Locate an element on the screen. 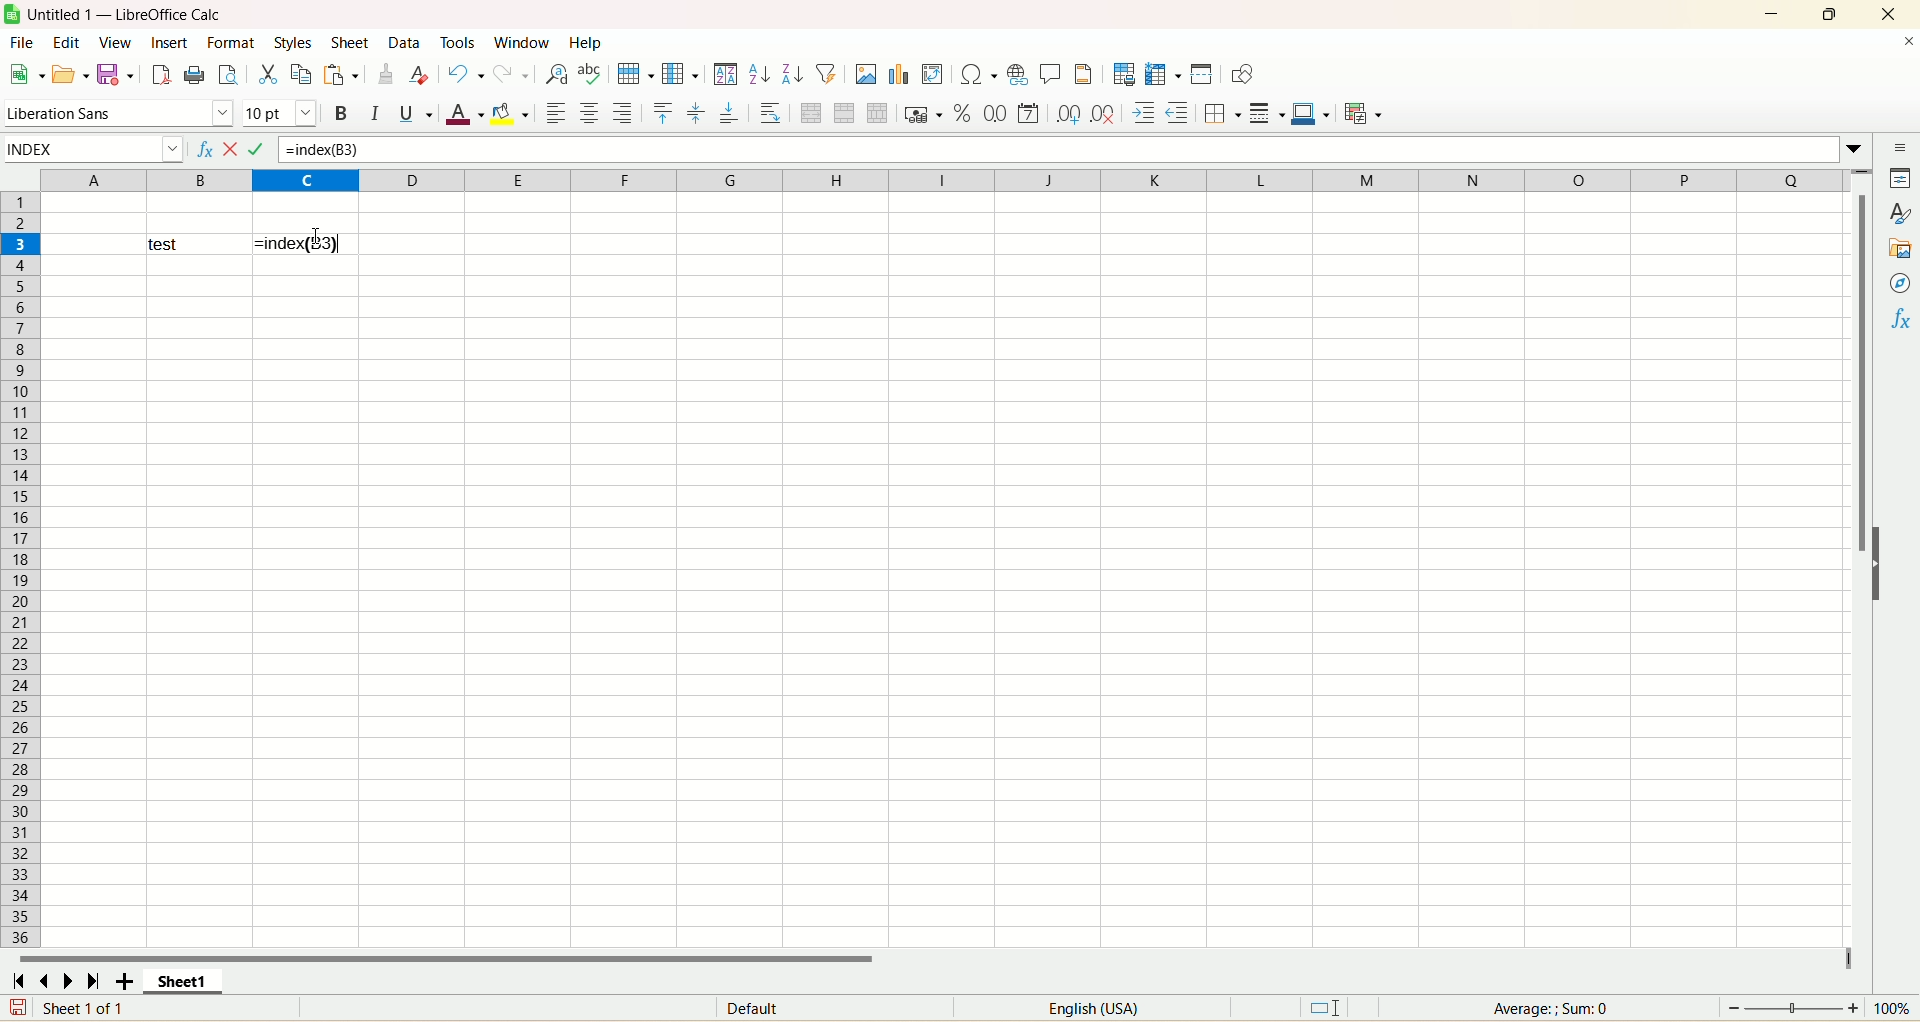 The width and height of the screenshot is (1920, 1022). insert image is located at coordinates (866, 74).